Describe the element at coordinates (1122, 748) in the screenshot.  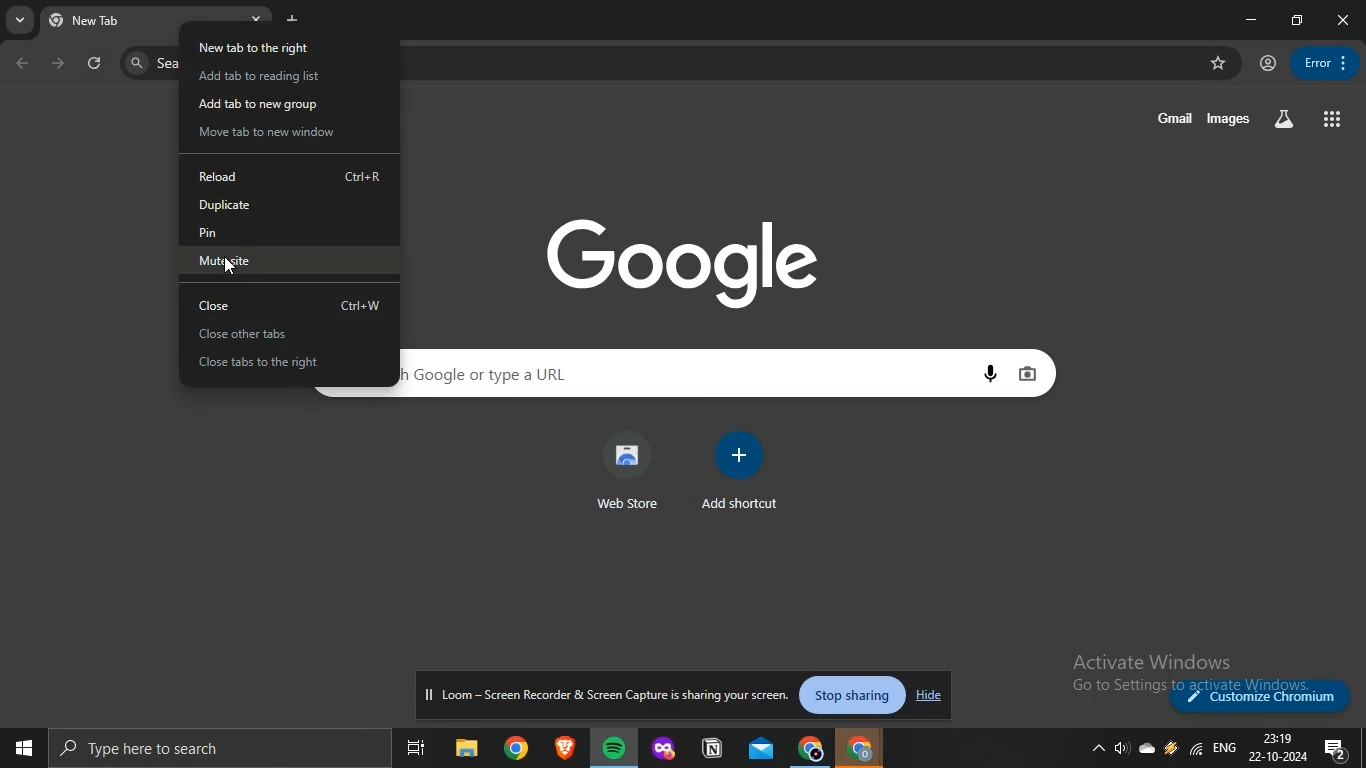
I see `volumw` at that location.